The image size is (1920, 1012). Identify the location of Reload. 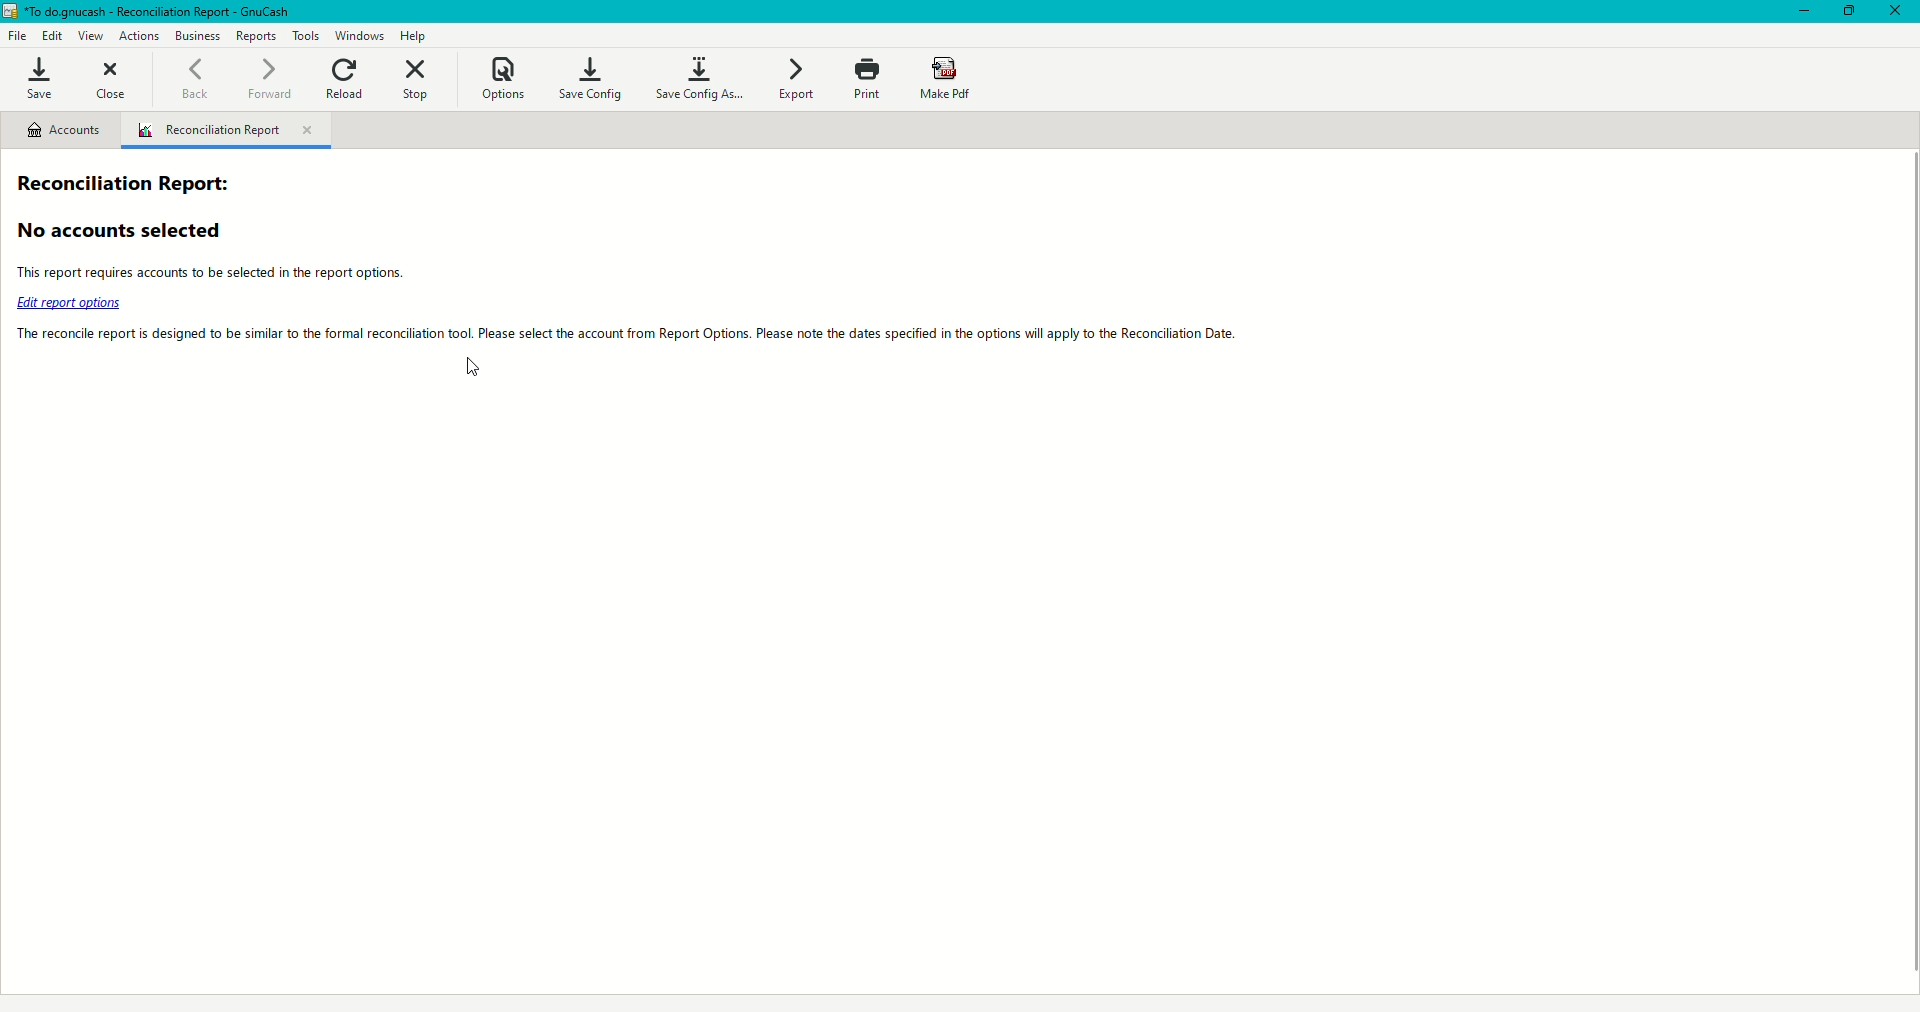
(341, 78).